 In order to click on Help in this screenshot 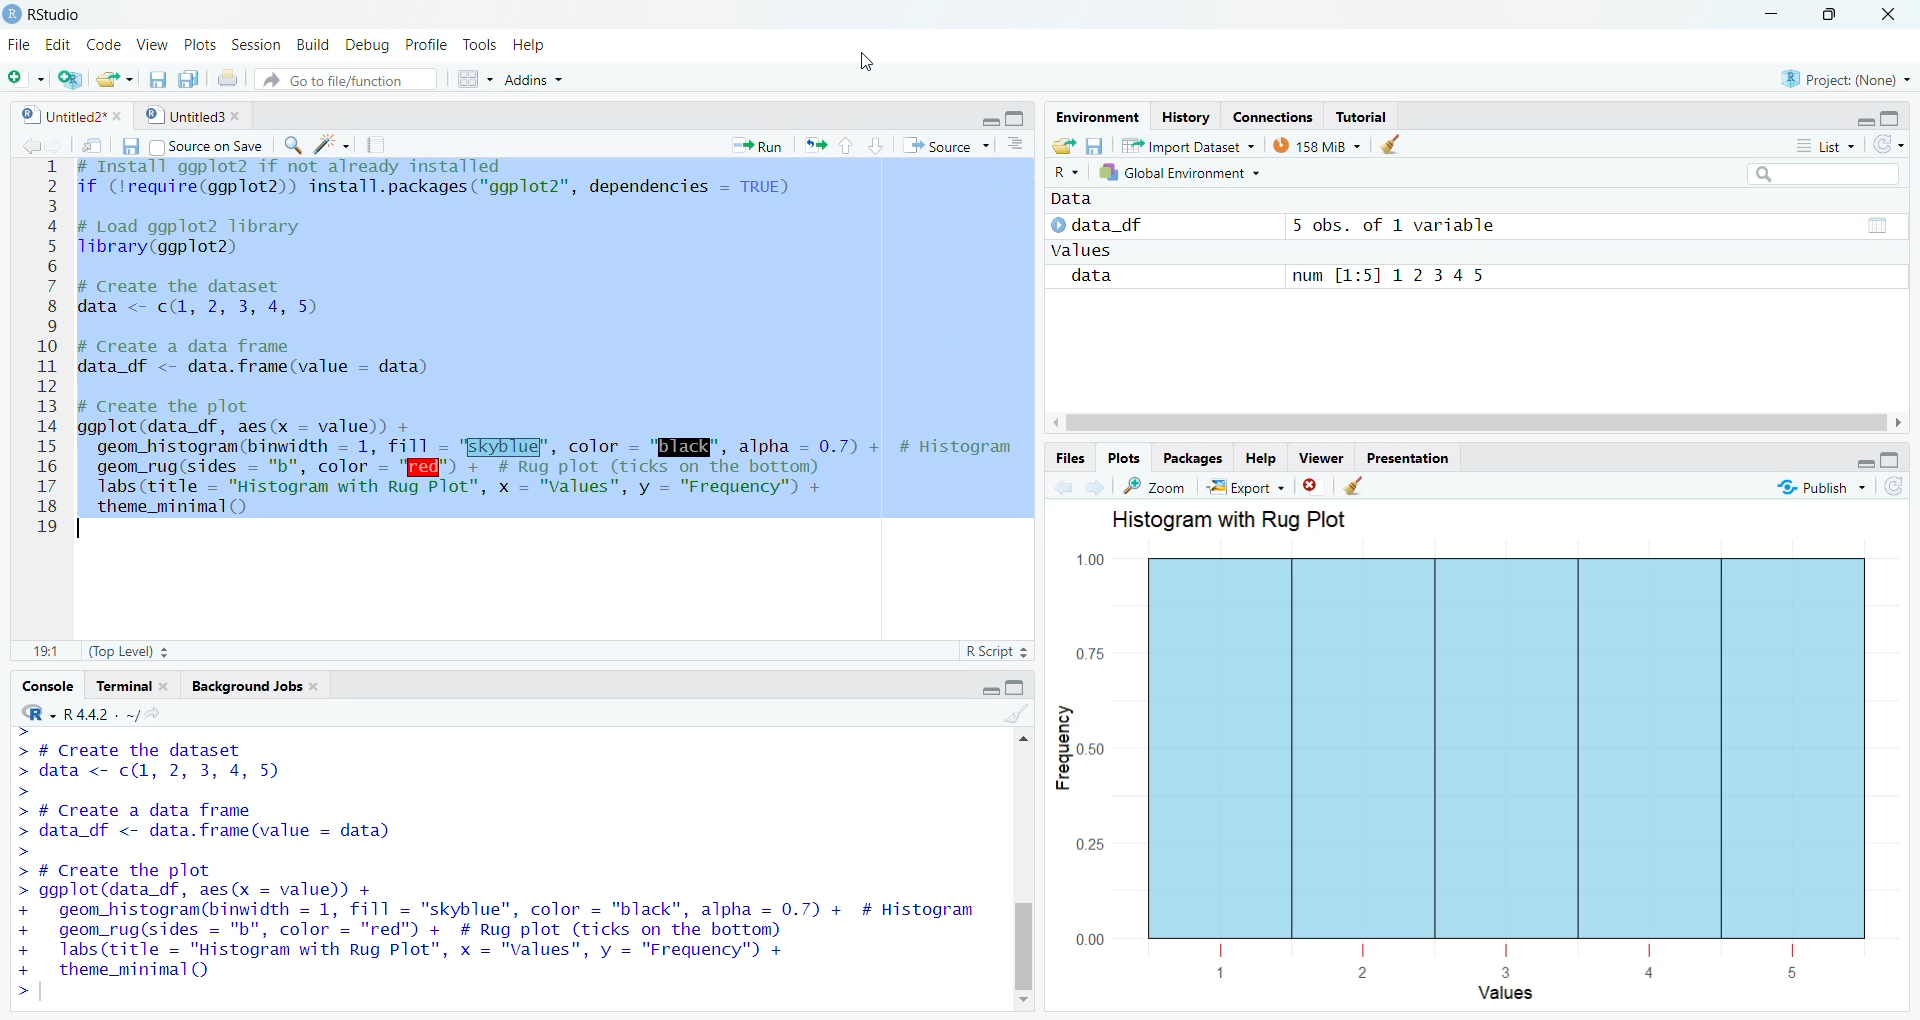, I will do `click(1253, 458)`.